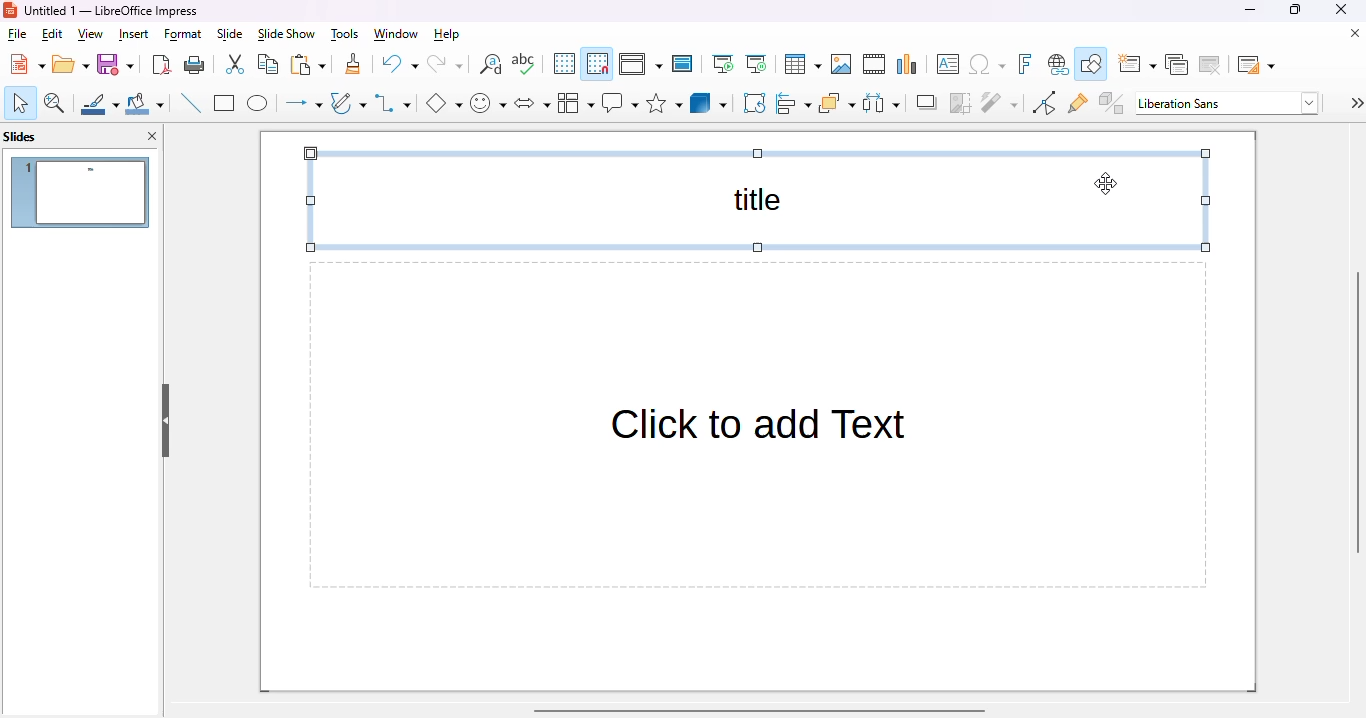 This screenshot has width=1366, height=718. Describe the element at coordinates (946, 64) in the screenshot. I see `insert text box` at that location.